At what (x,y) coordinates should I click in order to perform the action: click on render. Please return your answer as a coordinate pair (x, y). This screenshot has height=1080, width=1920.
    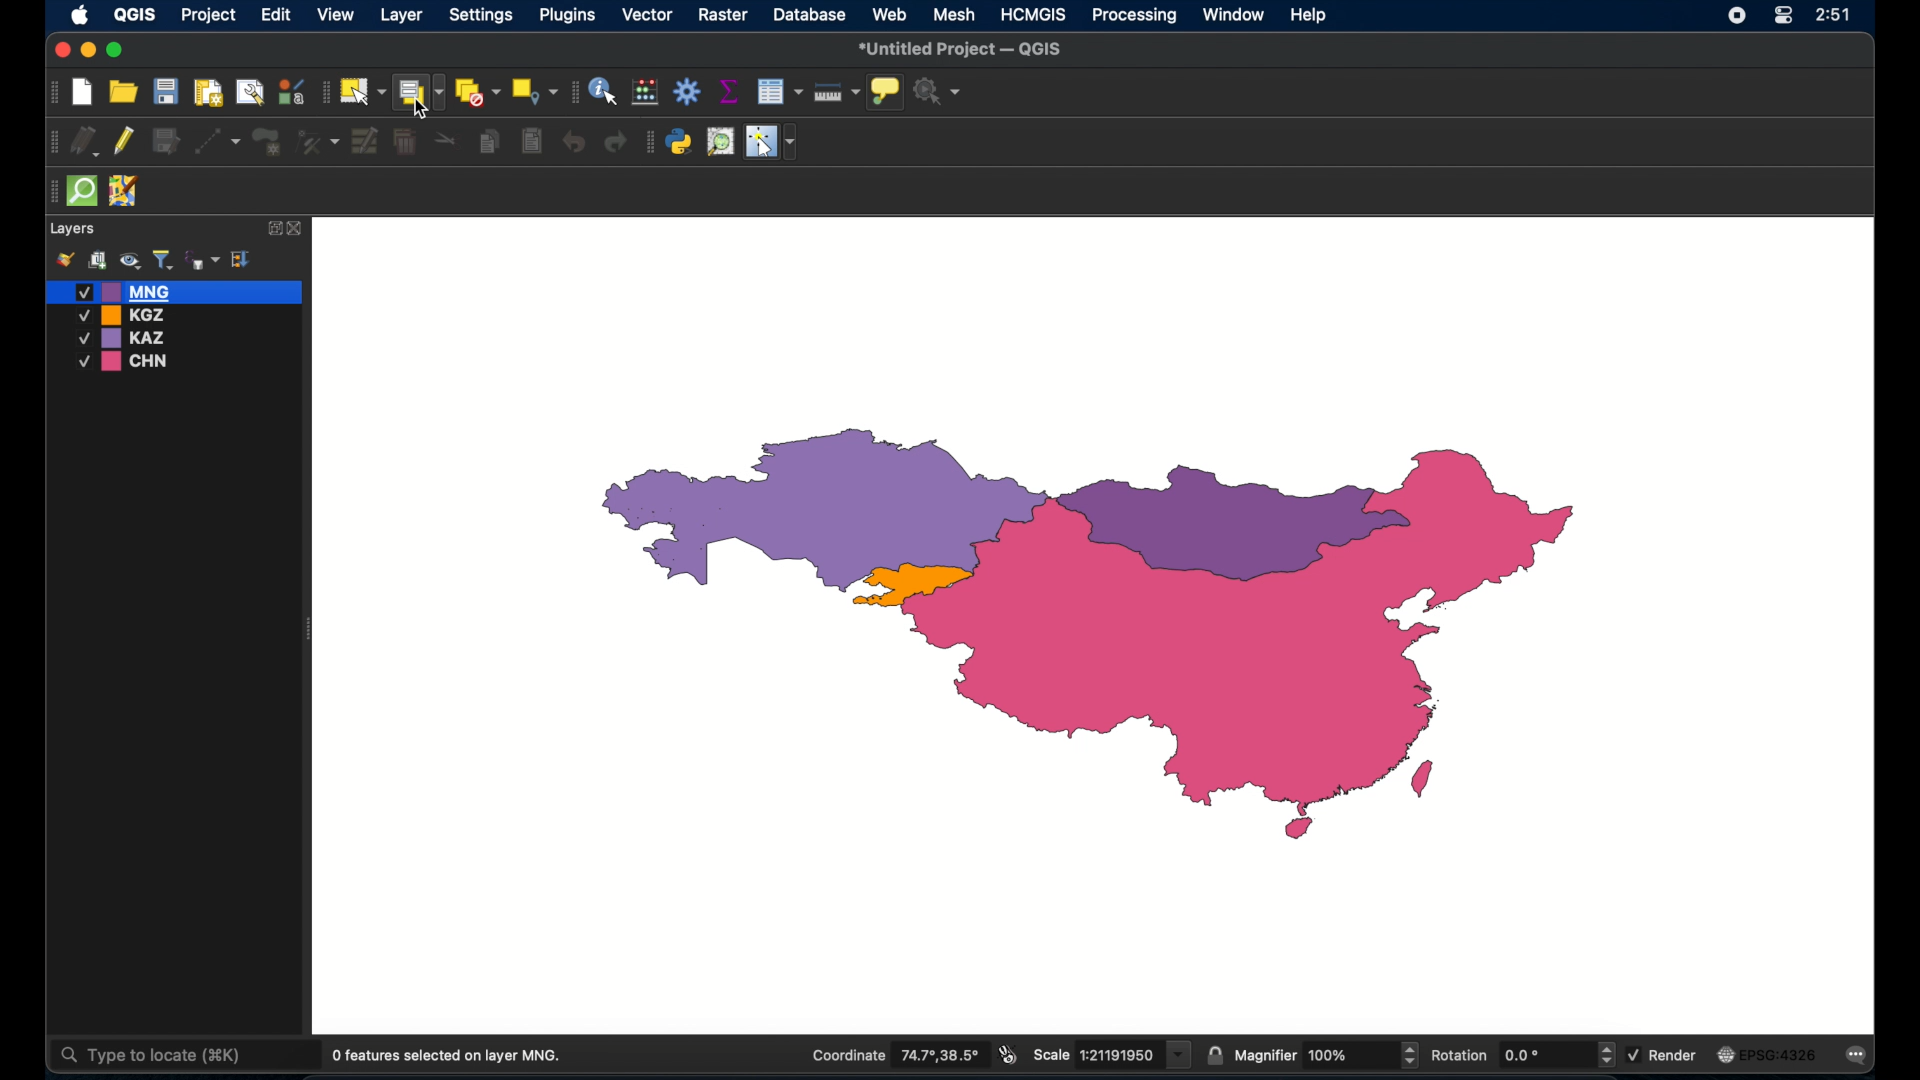
    Looking at the image, I should click on (1664, 1052).